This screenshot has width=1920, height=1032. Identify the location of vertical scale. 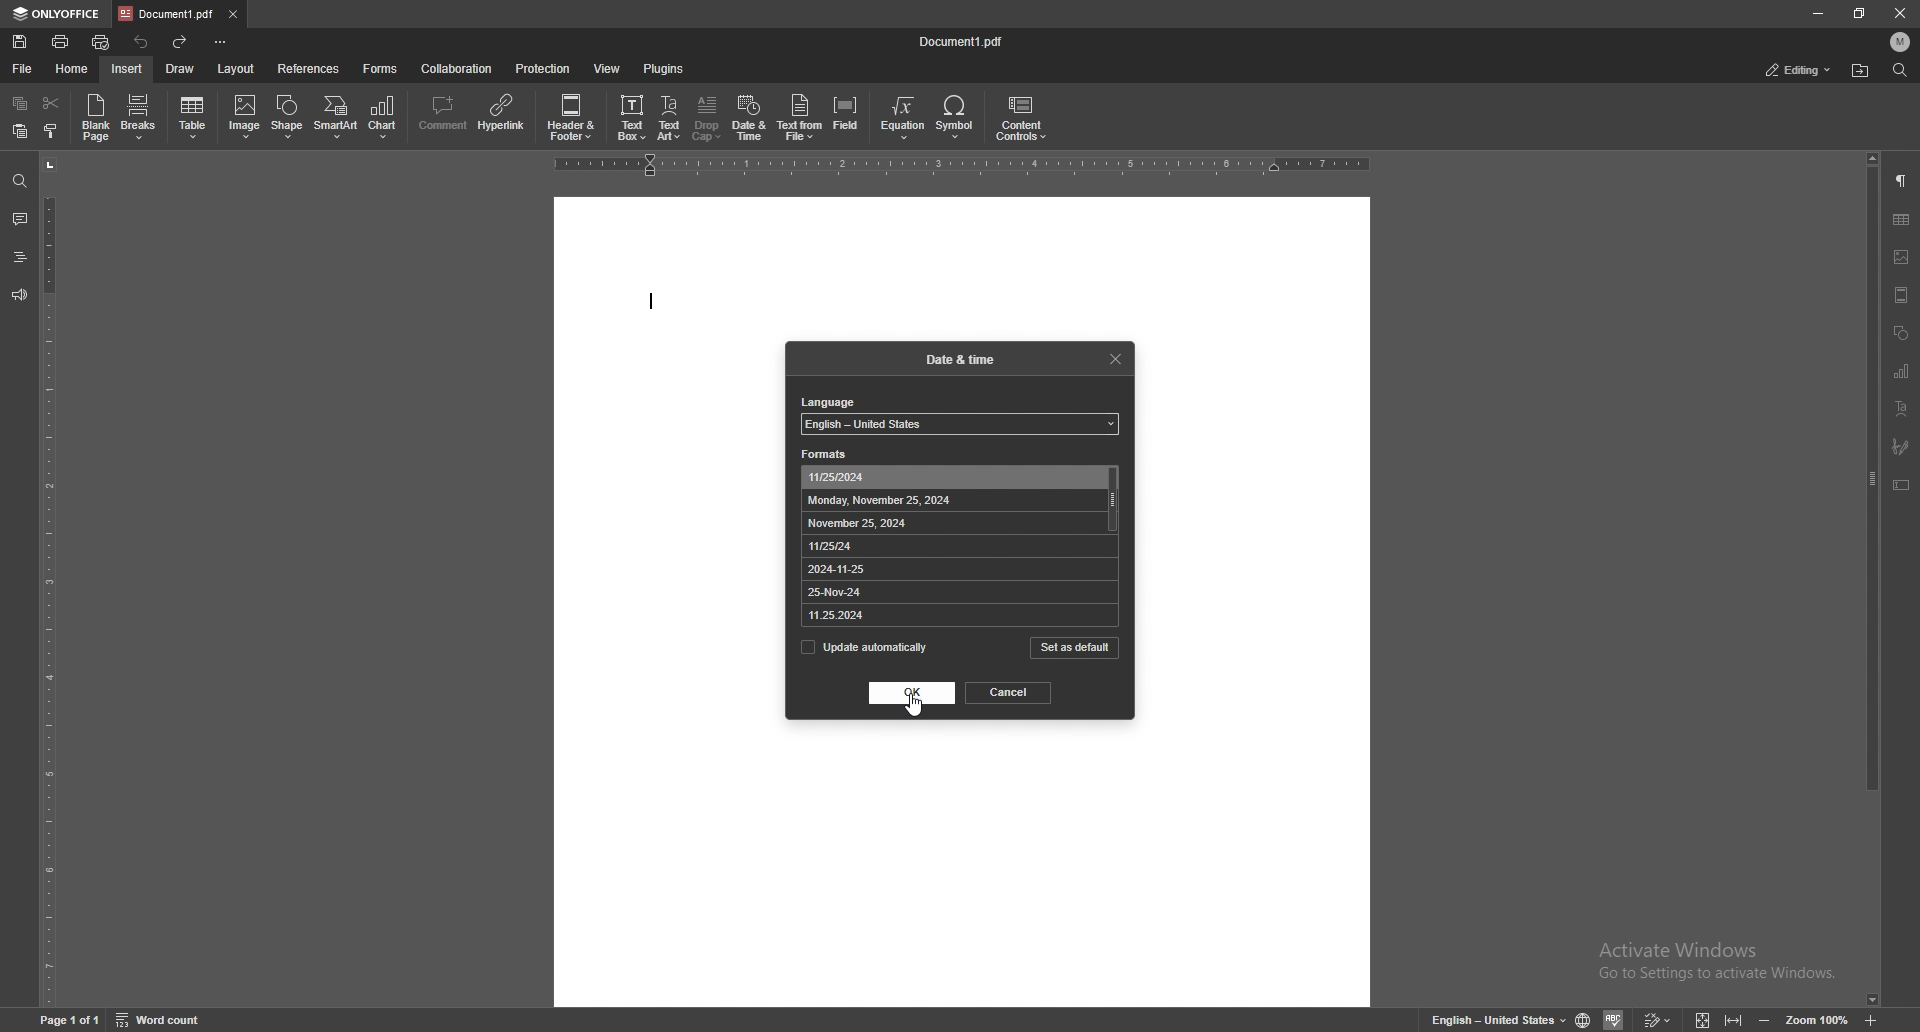
(52, 582).